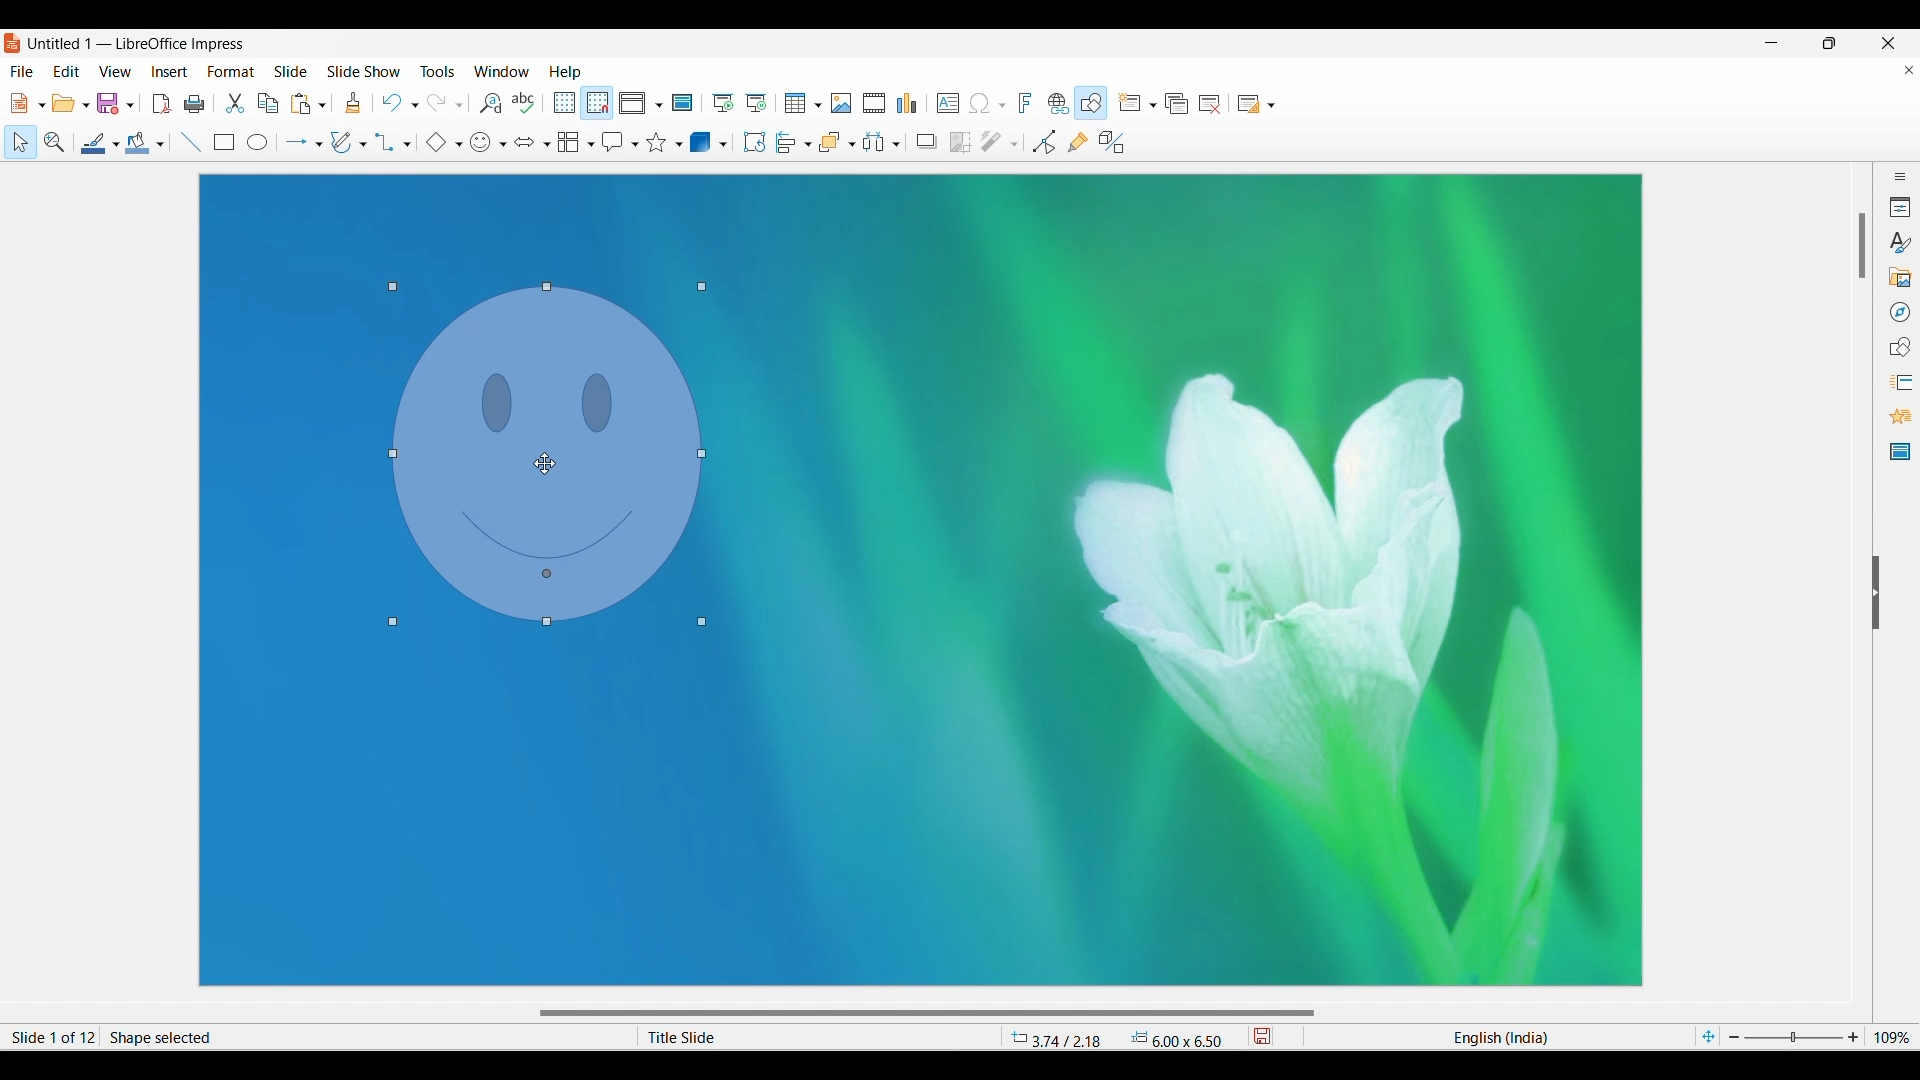  I want to click on Window, so click(502, 71).